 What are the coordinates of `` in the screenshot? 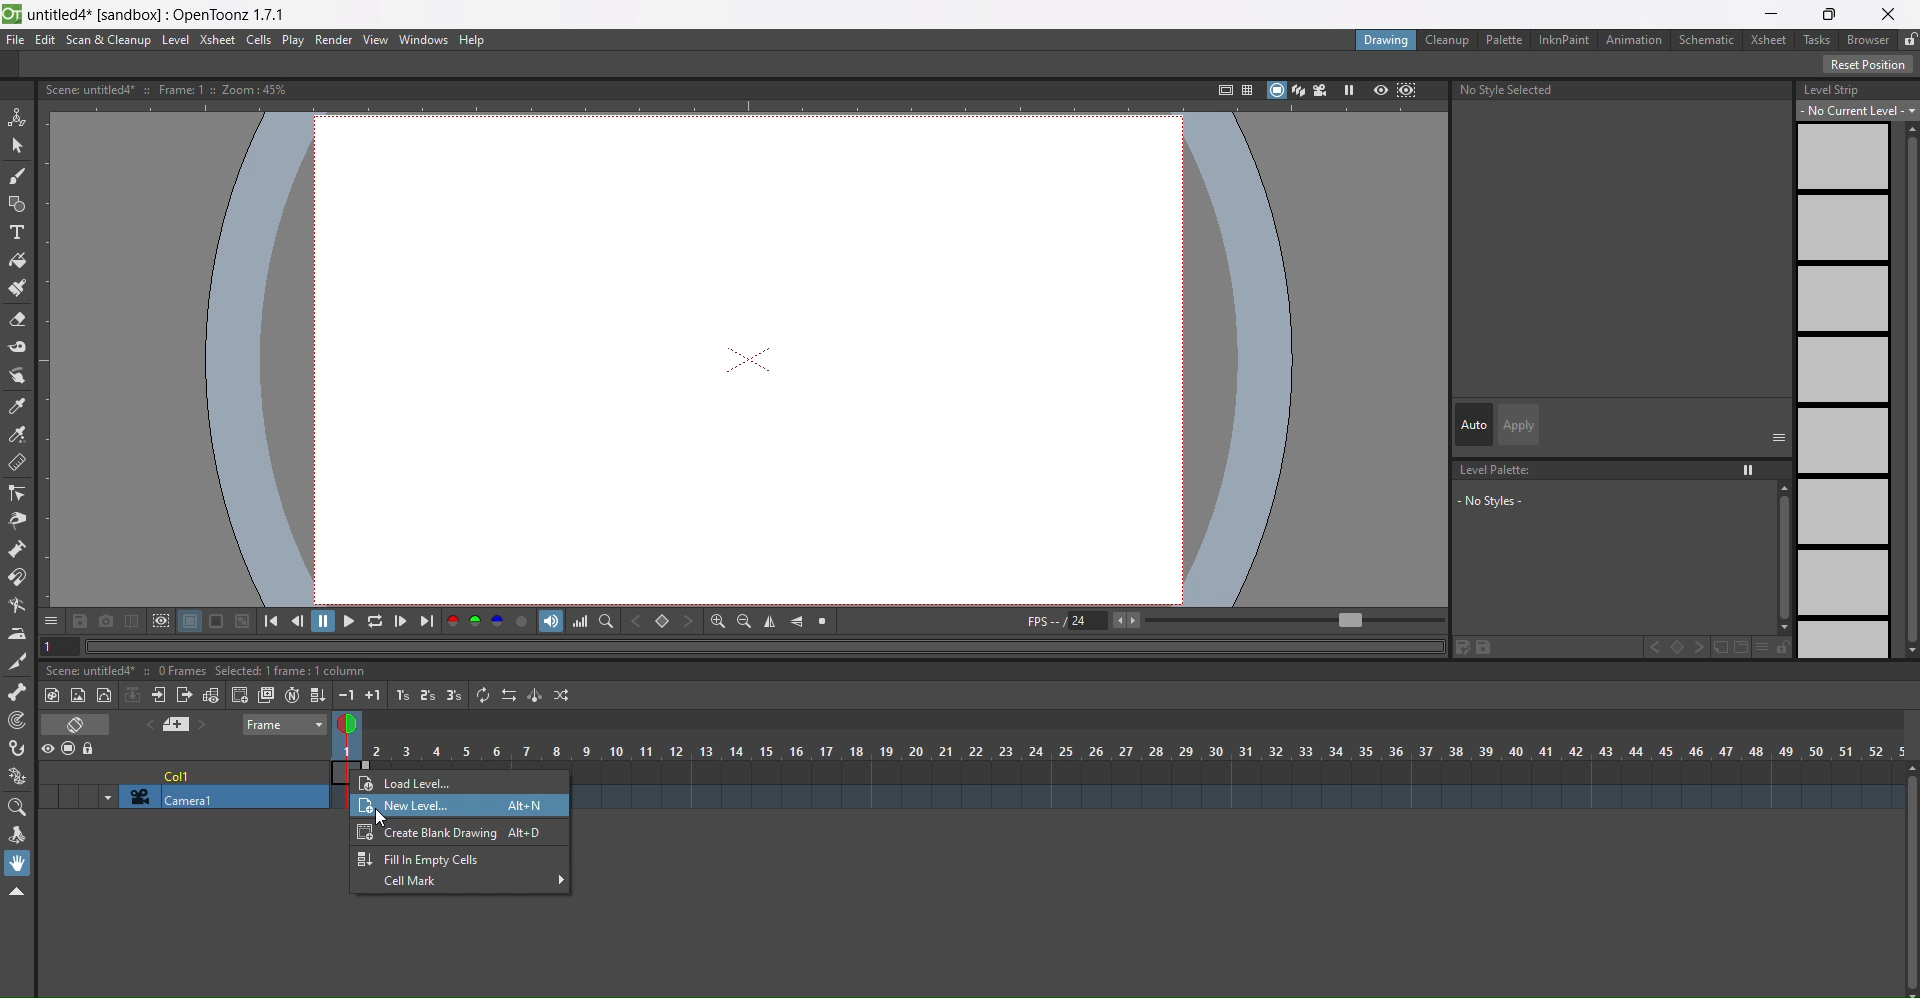 It's located at (796, 621).